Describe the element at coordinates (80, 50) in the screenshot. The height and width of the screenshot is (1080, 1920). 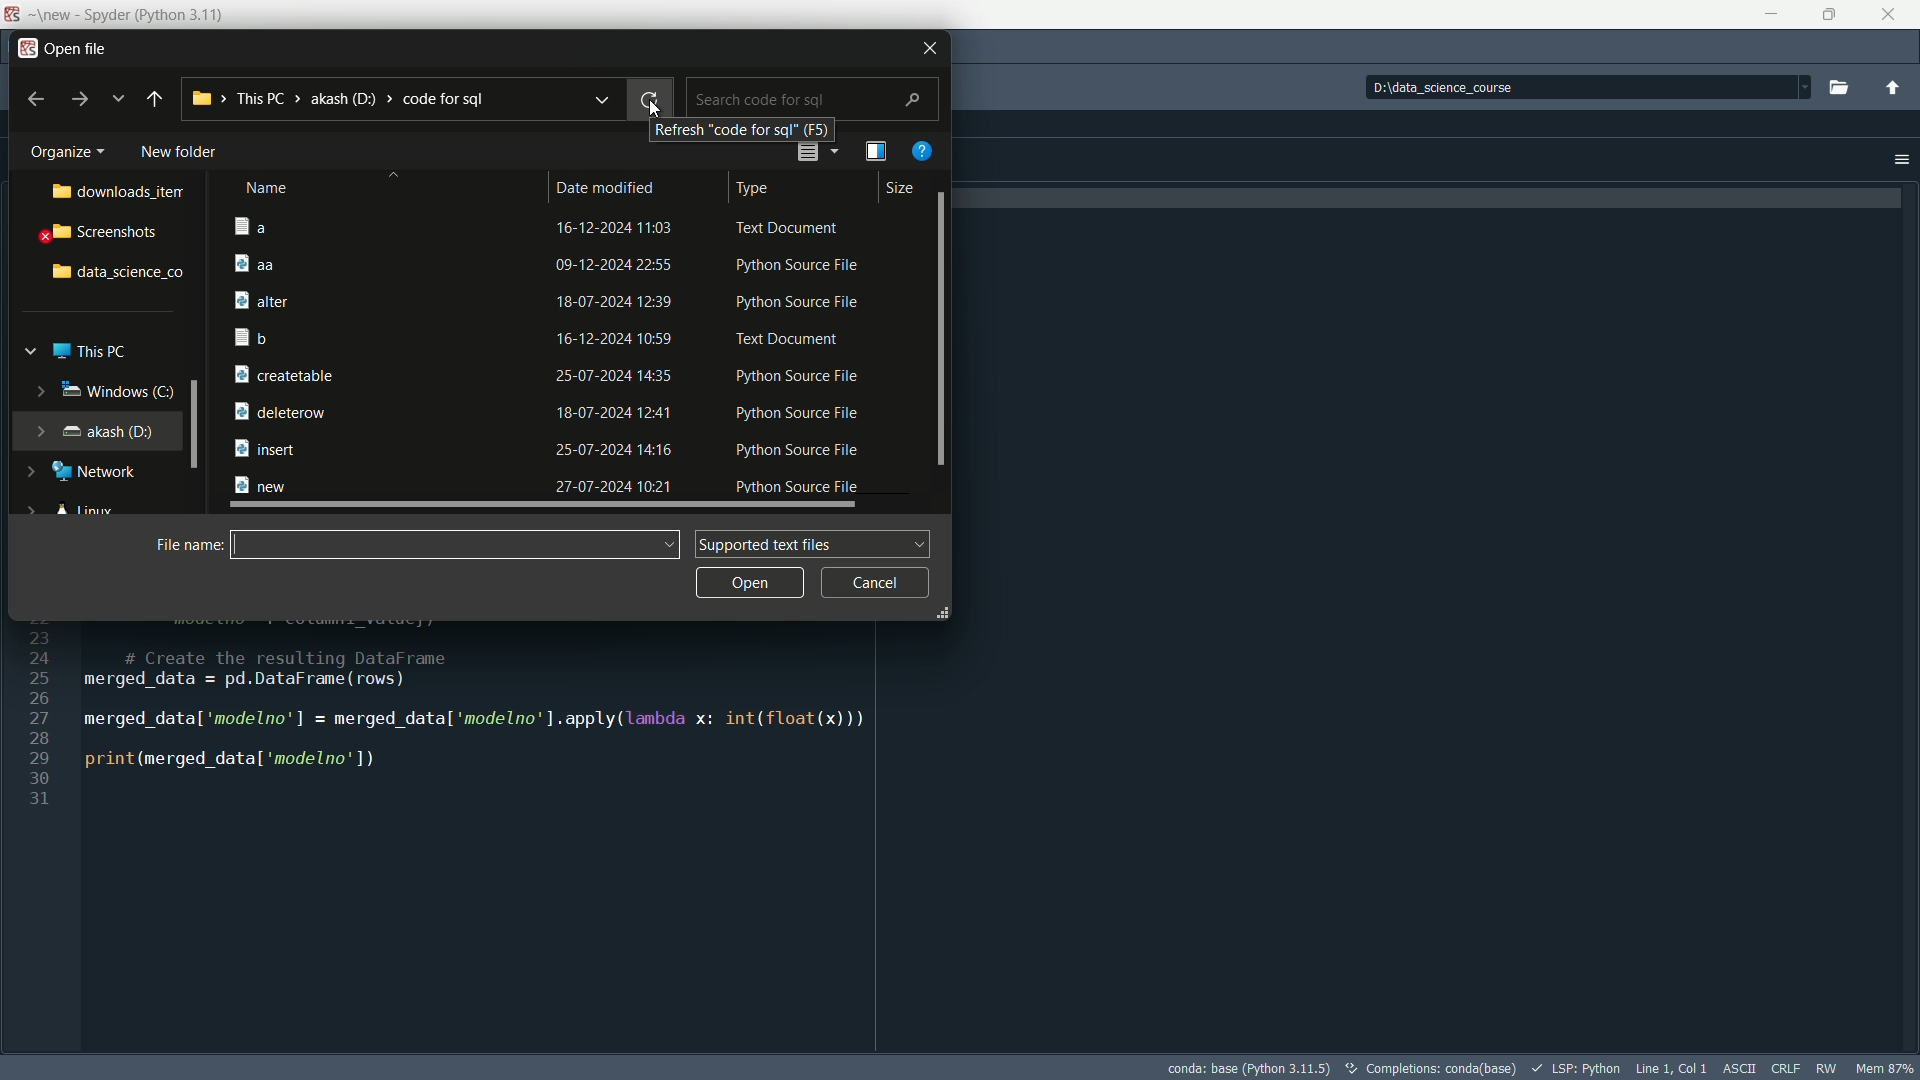
I see `open file` at that location.